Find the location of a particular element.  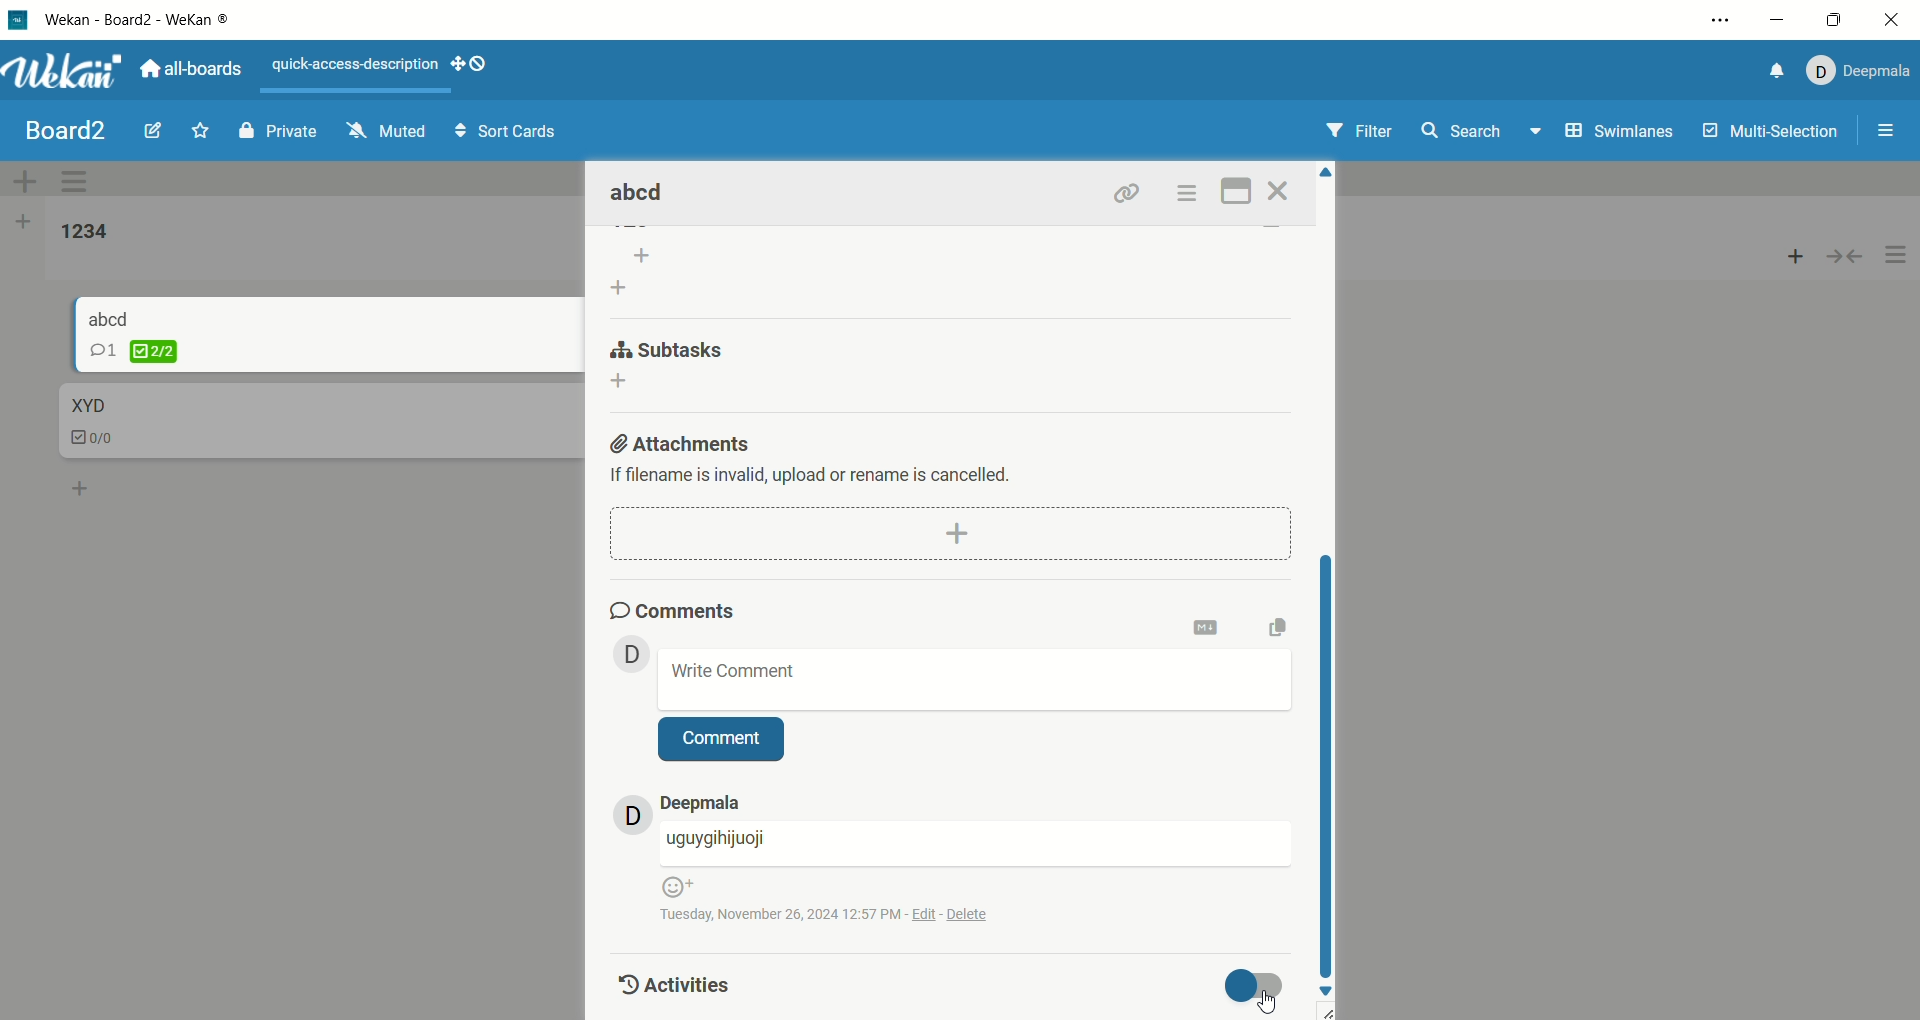

cursor is located at coordinates (1264, 998).